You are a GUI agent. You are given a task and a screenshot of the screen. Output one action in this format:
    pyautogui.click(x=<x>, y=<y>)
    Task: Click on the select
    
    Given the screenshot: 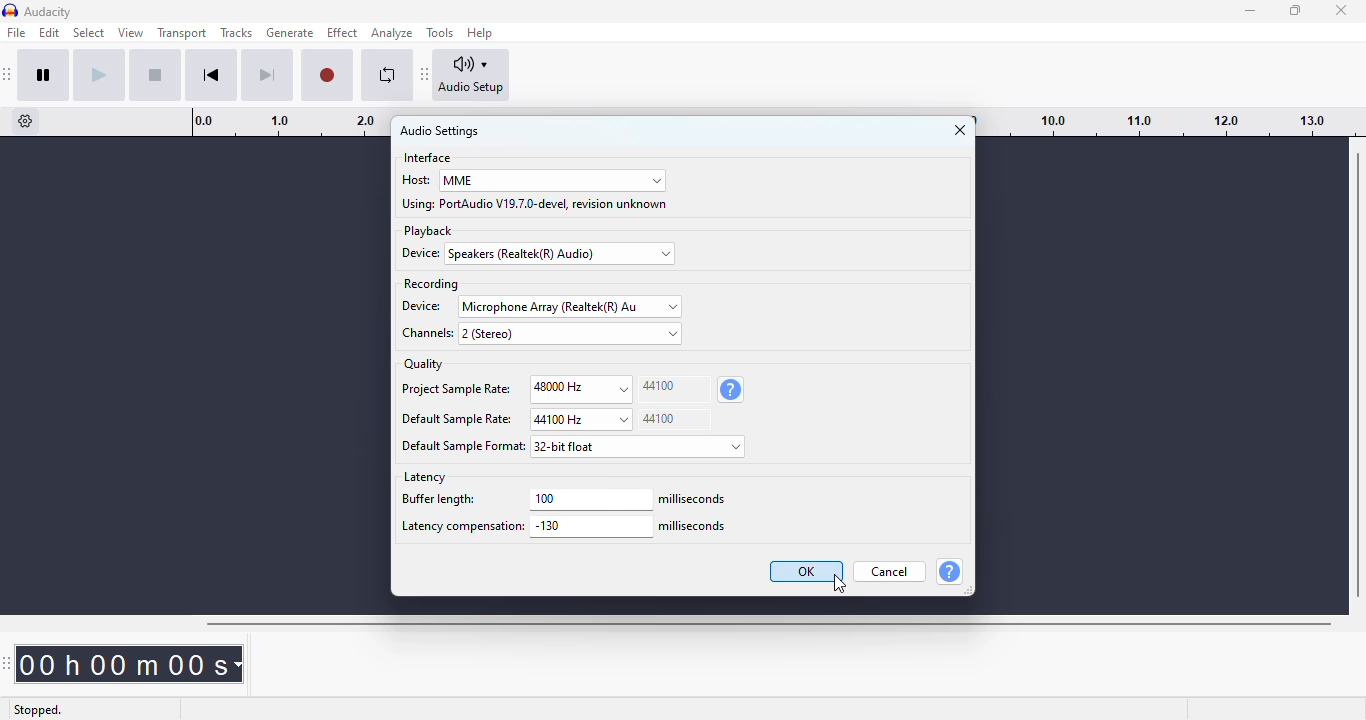 What is the action you would take?
    pyautogui.click(x=90, y=33)
    